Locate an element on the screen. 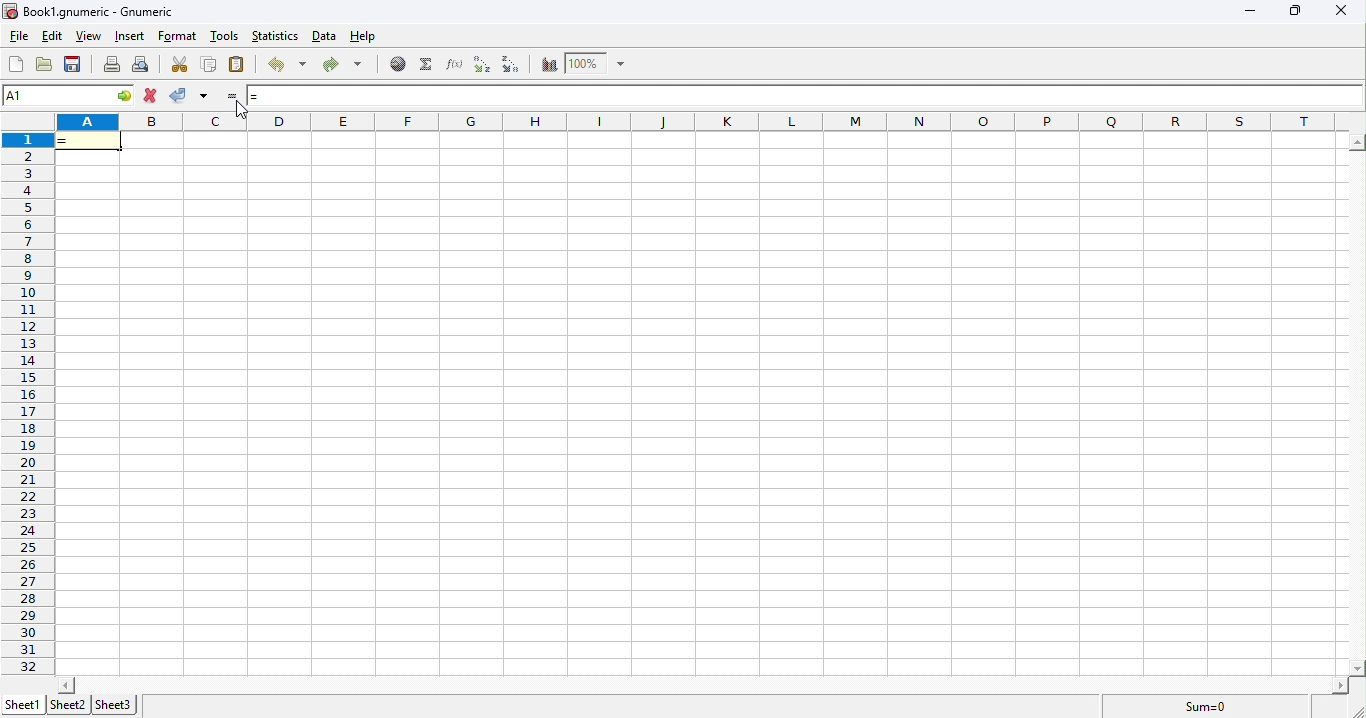 This screenshot has width=1366, height=718. function wizard is located at coordinates (455, 64).